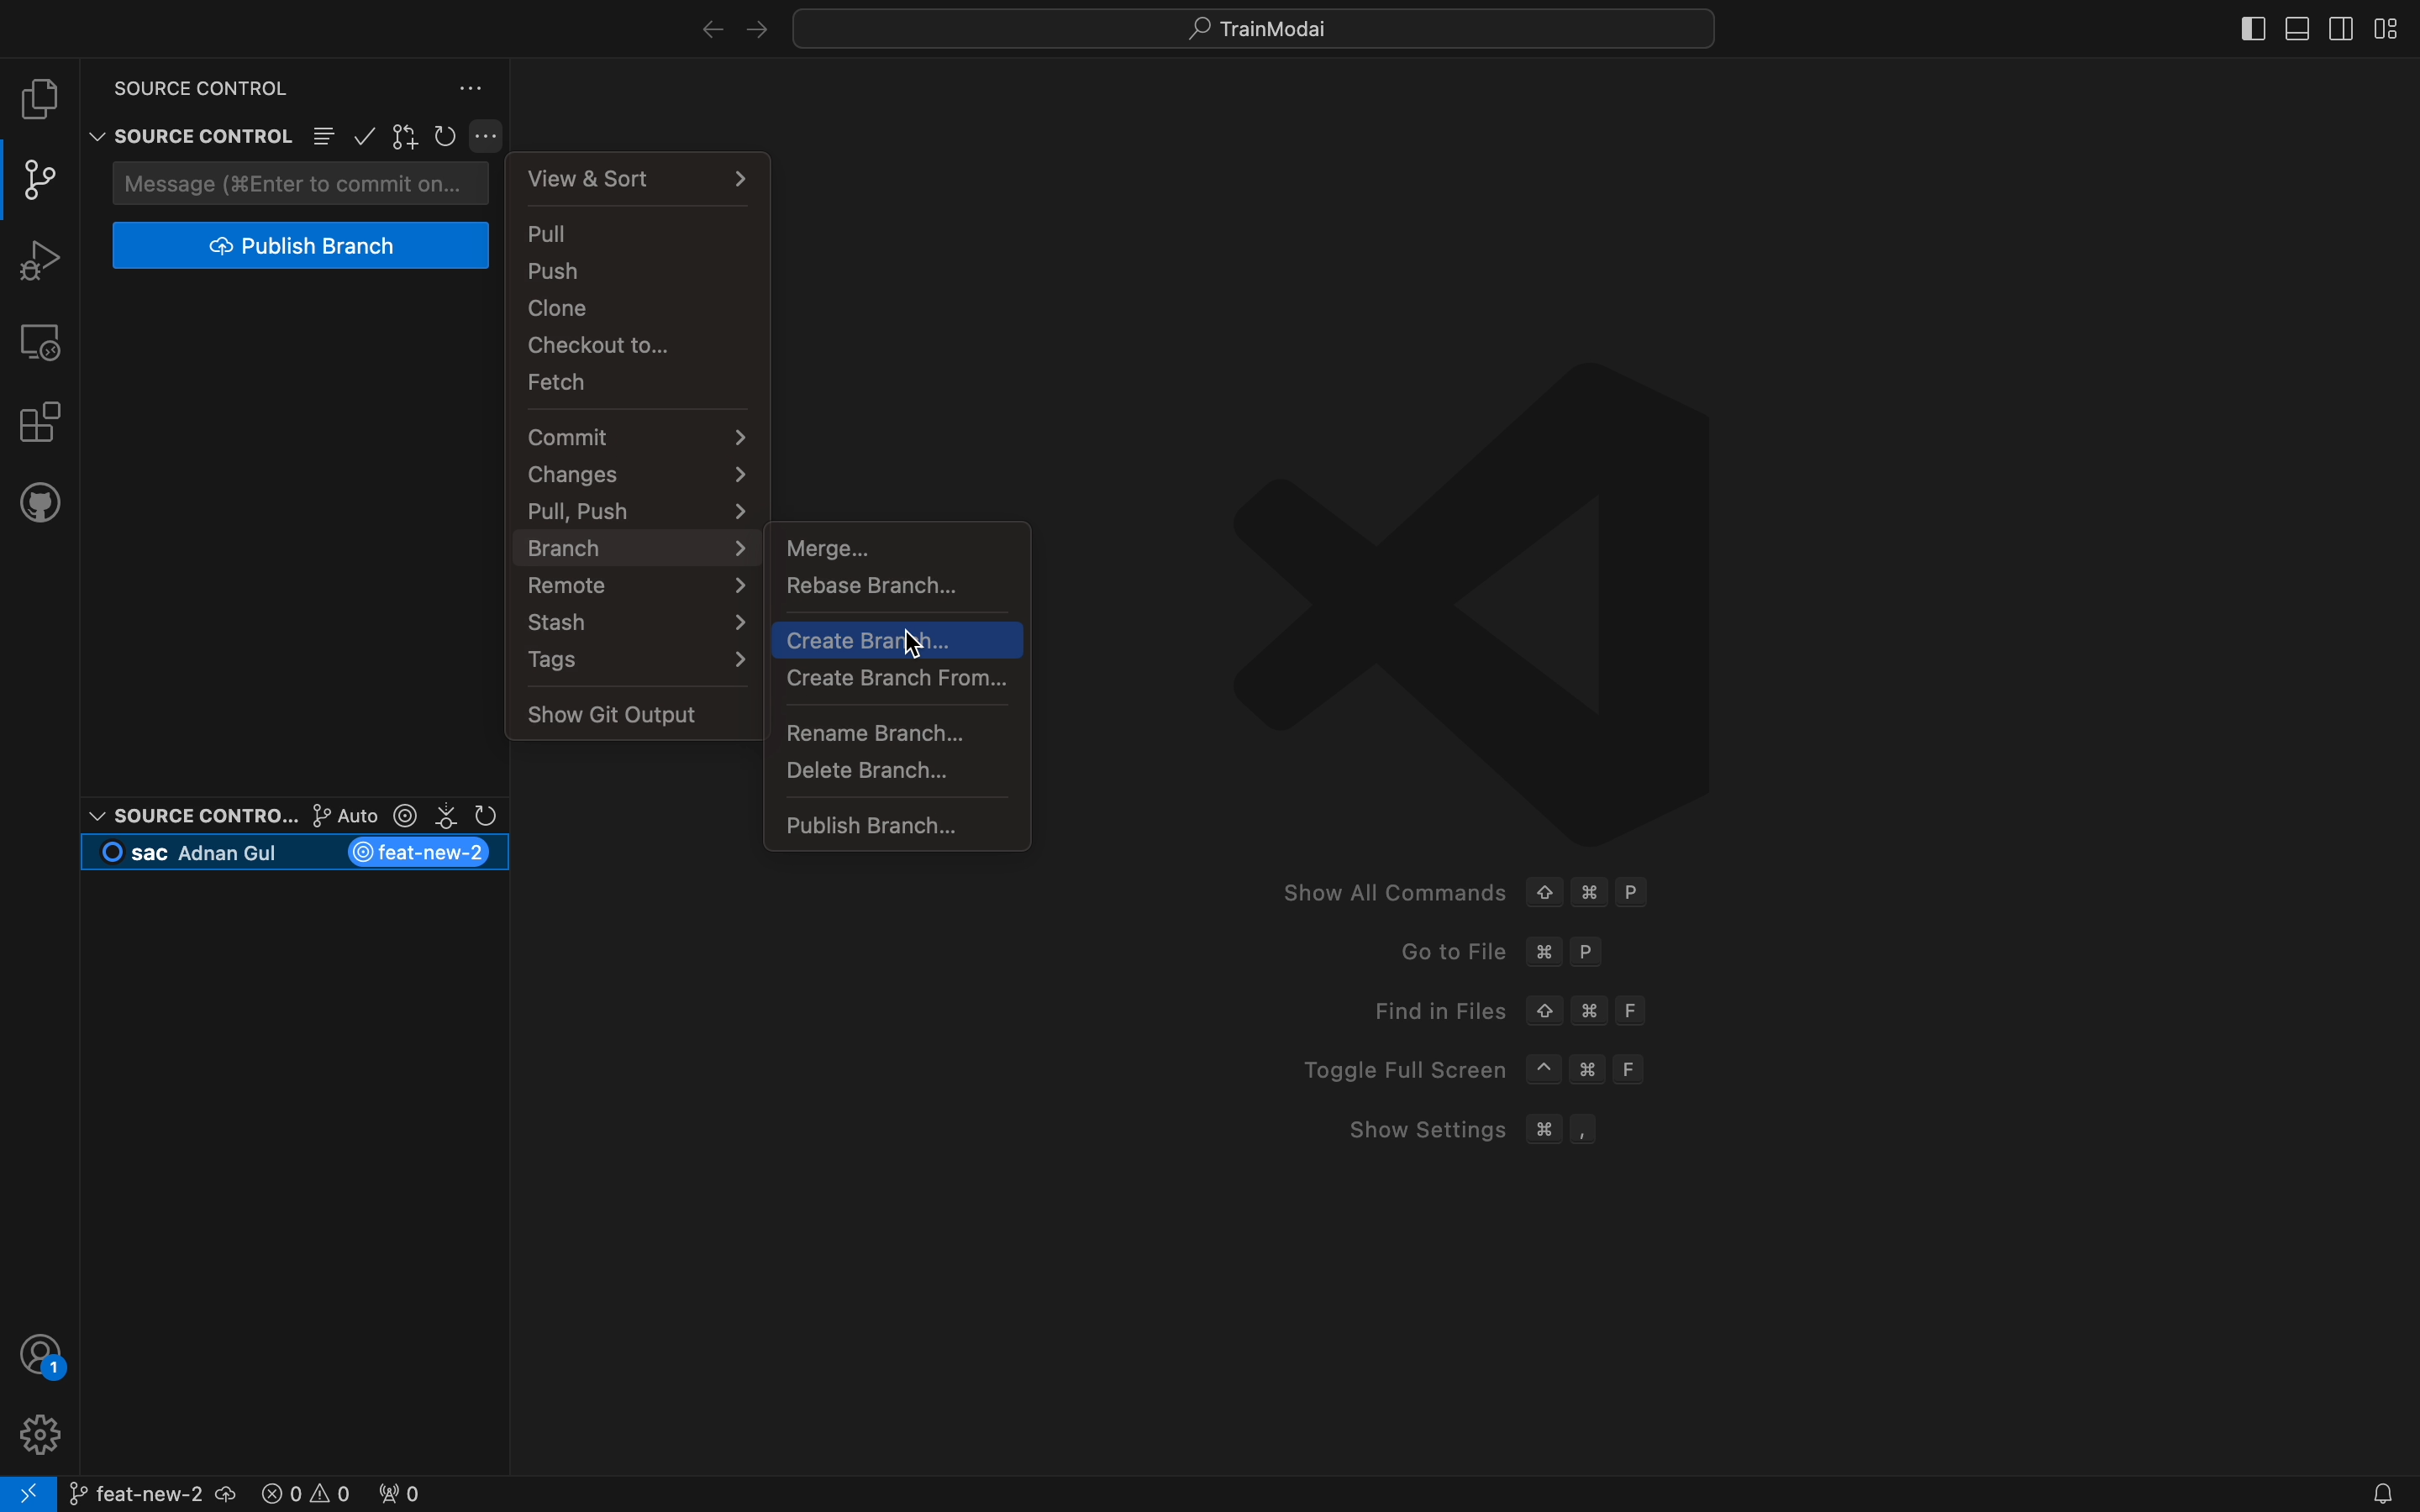 This screenshot has height=1512, width=2420. I want to click on pull ,push, so click(643, 509).